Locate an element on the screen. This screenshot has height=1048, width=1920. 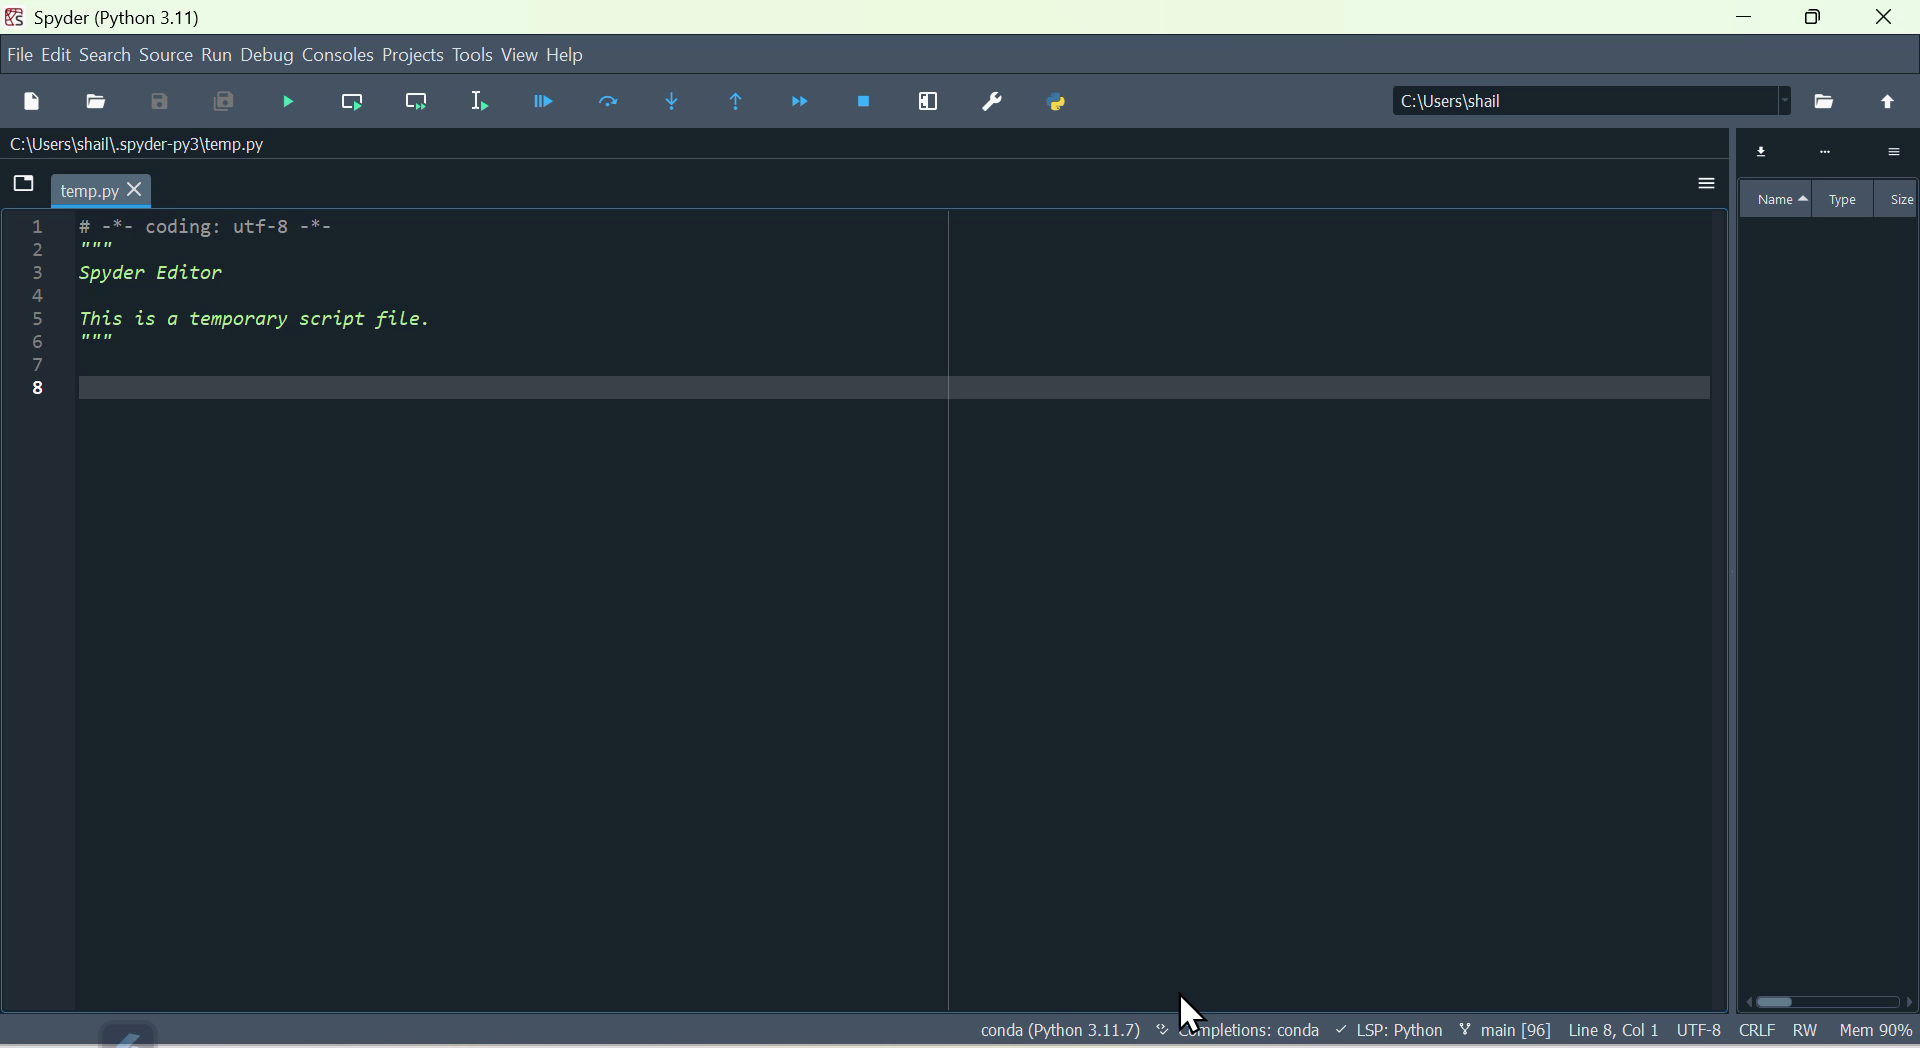
temp.py is located at coordinates (86, 190).